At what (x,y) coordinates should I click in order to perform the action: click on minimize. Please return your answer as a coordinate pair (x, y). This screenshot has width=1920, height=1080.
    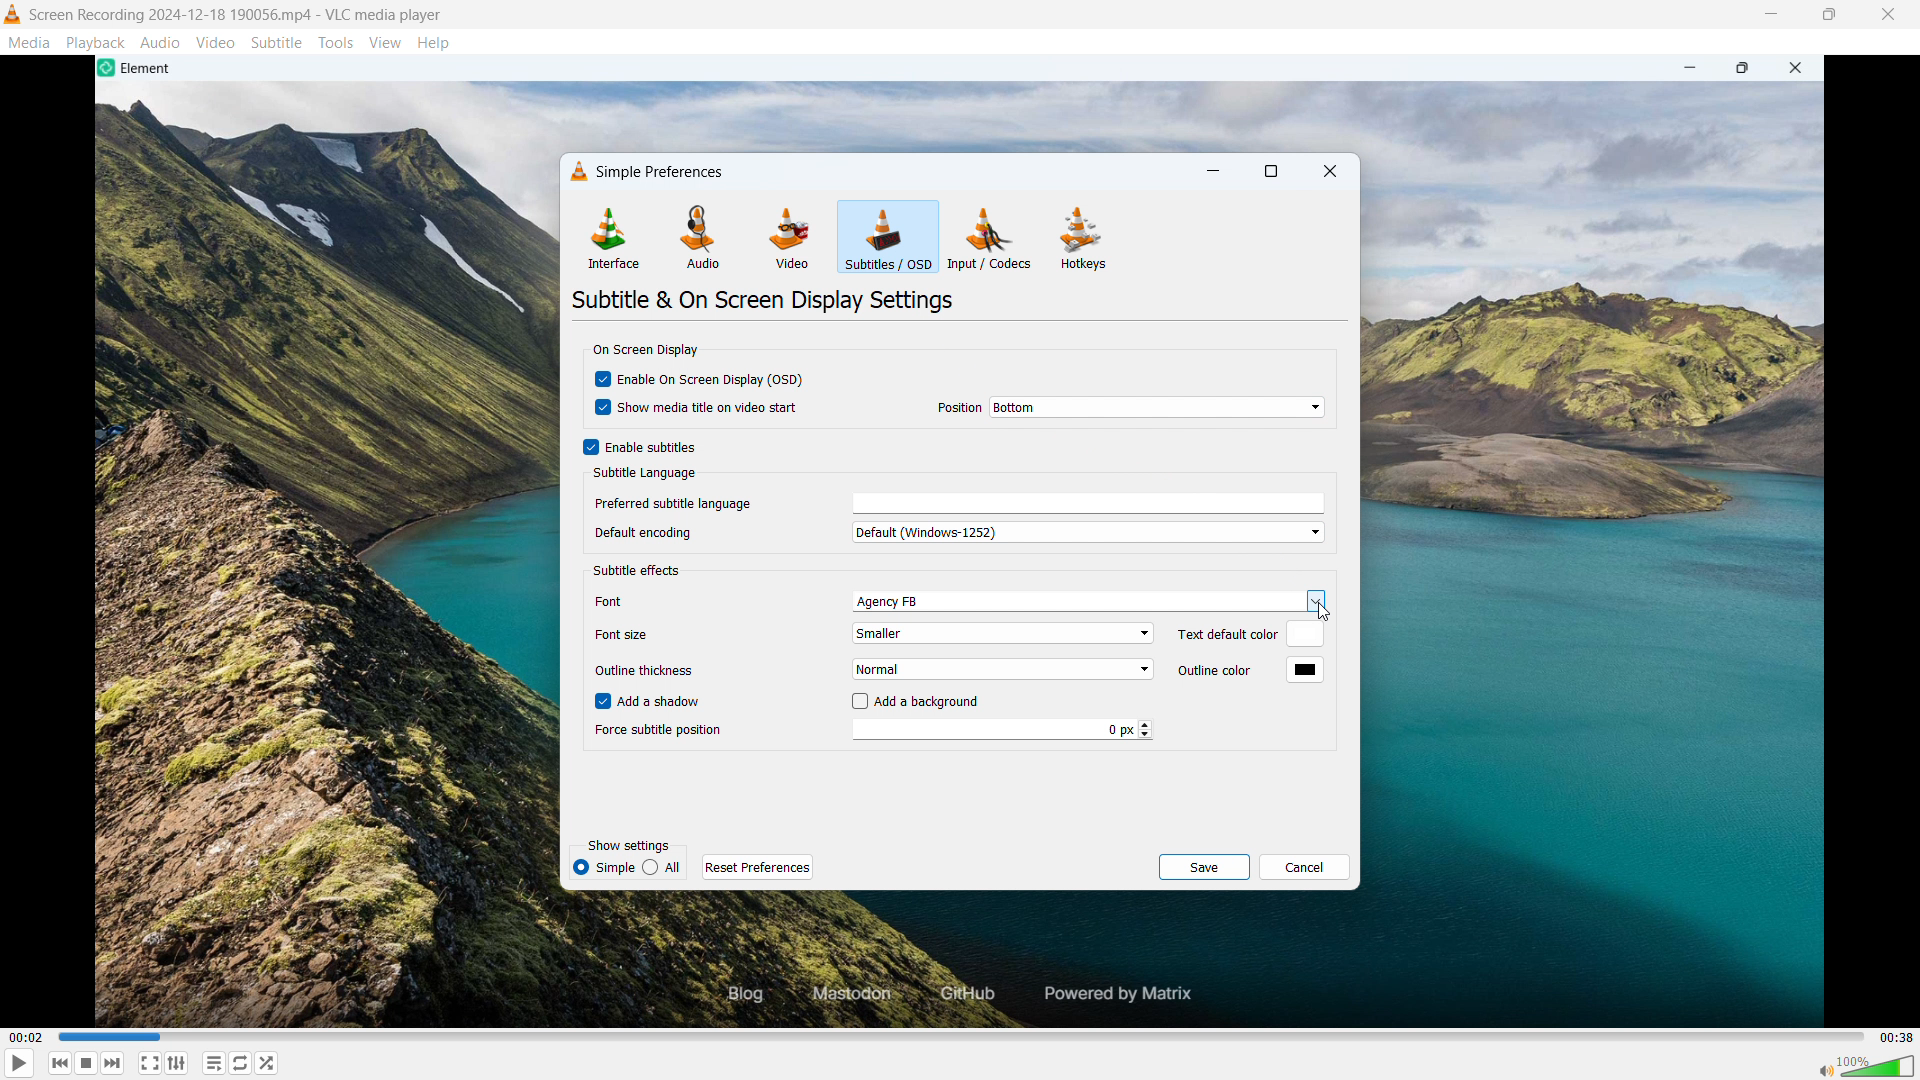
    Looking at the image, I should click on (1769, 14).